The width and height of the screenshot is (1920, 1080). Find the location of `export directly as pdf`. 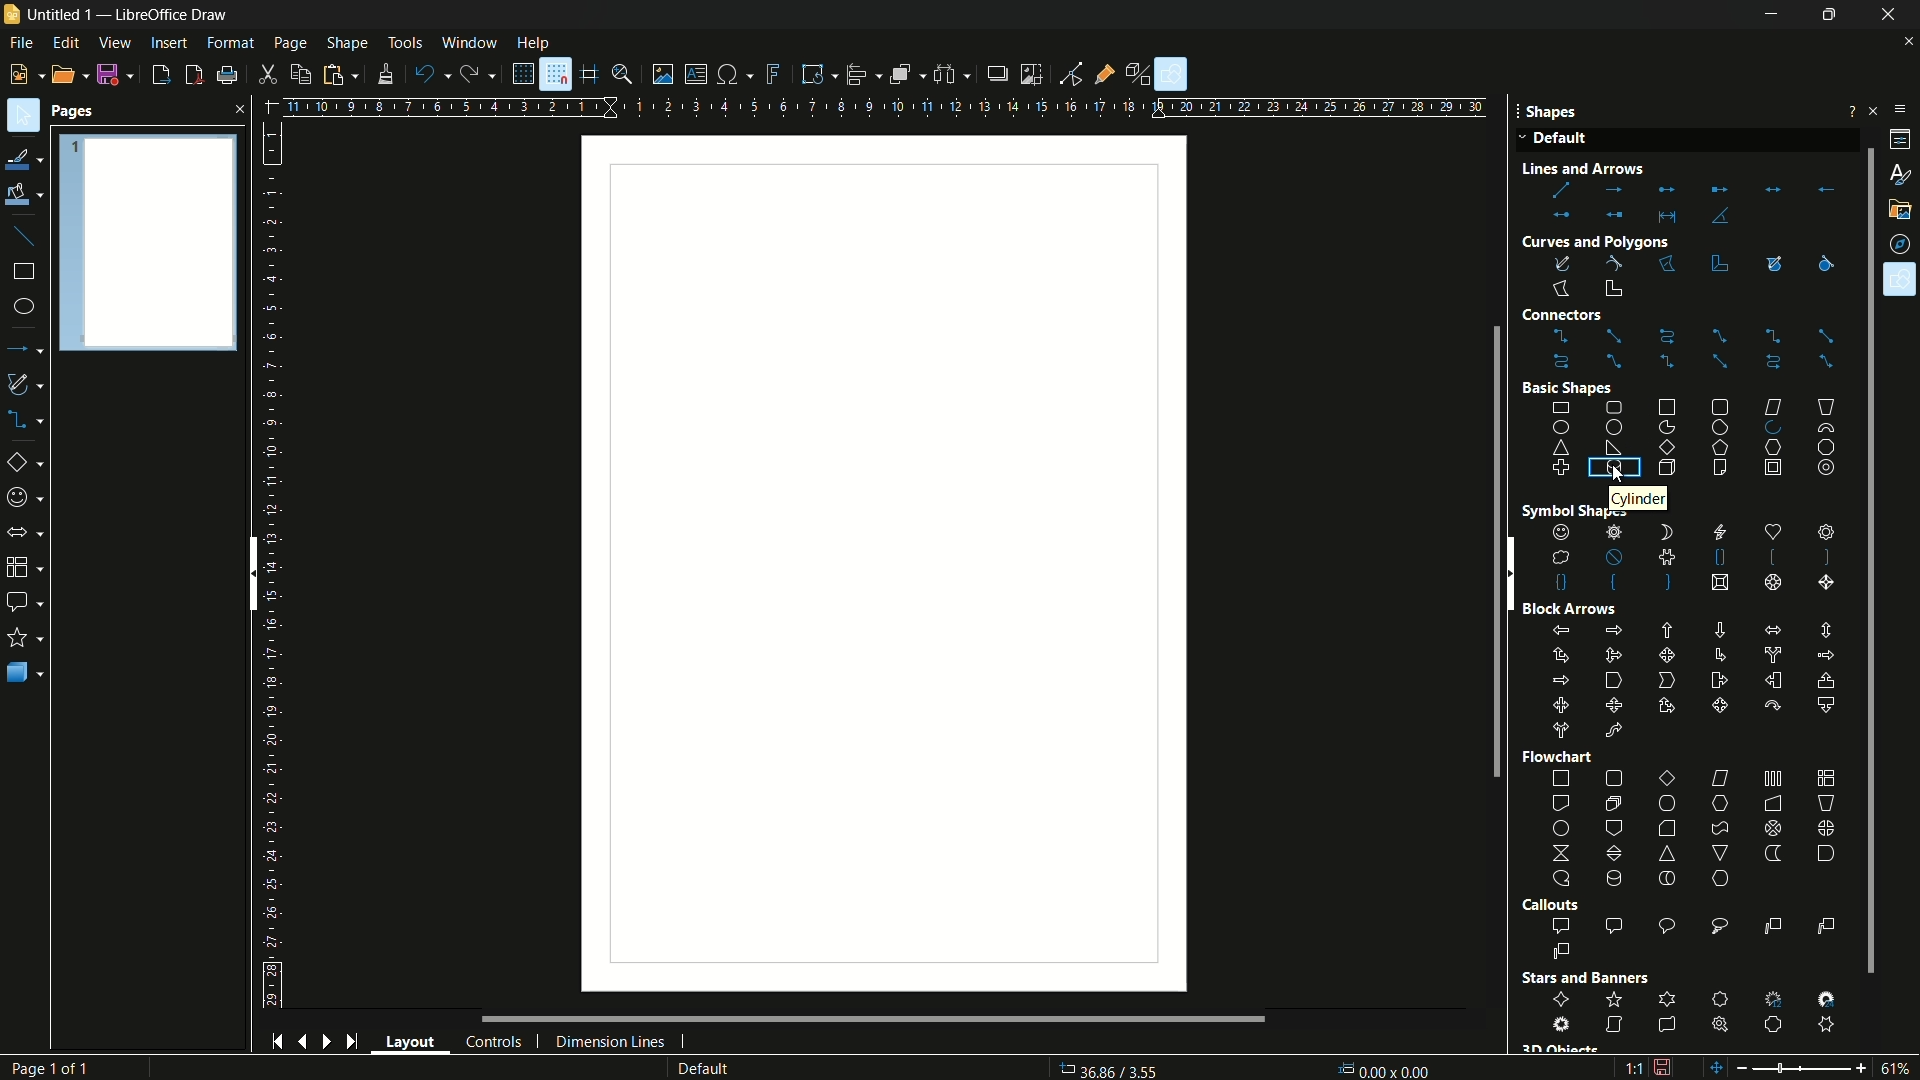

export directly as pdf is located at coordinates (194, 74).